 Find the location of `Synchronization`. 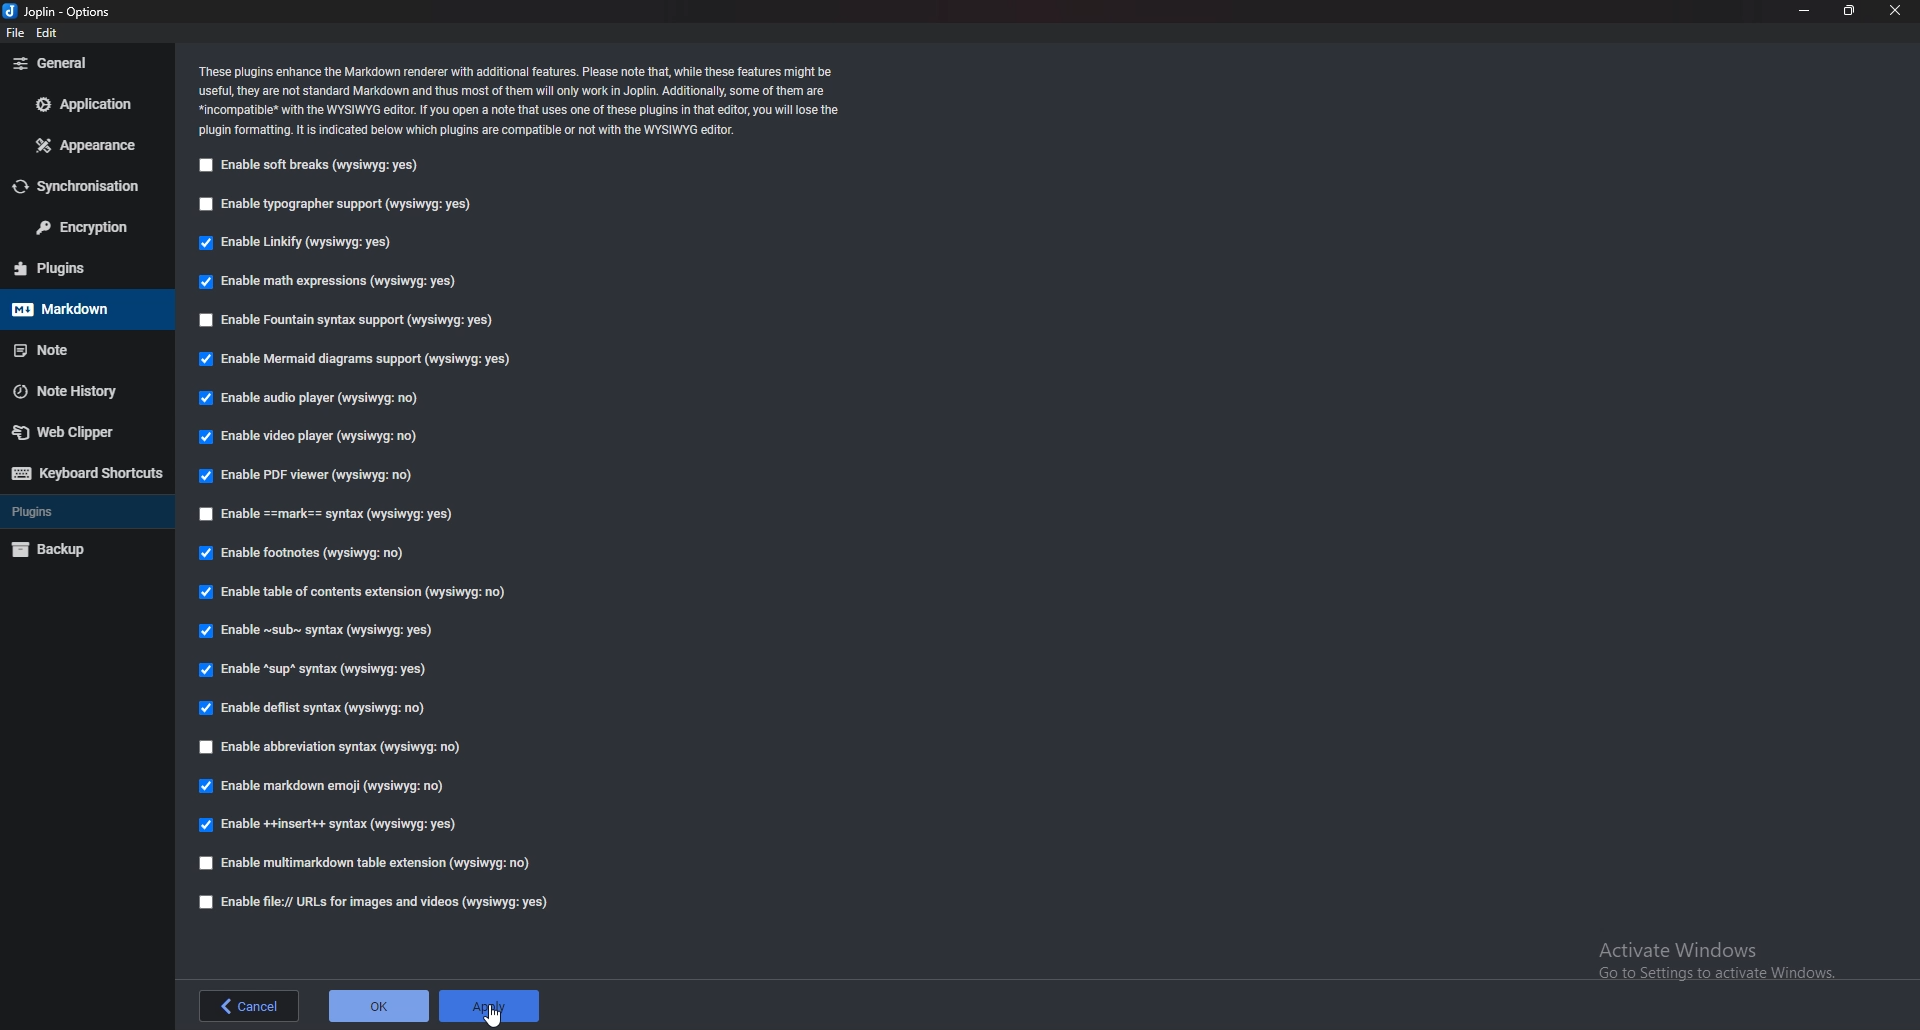

Synchronization is located at coordinates (79, 188).